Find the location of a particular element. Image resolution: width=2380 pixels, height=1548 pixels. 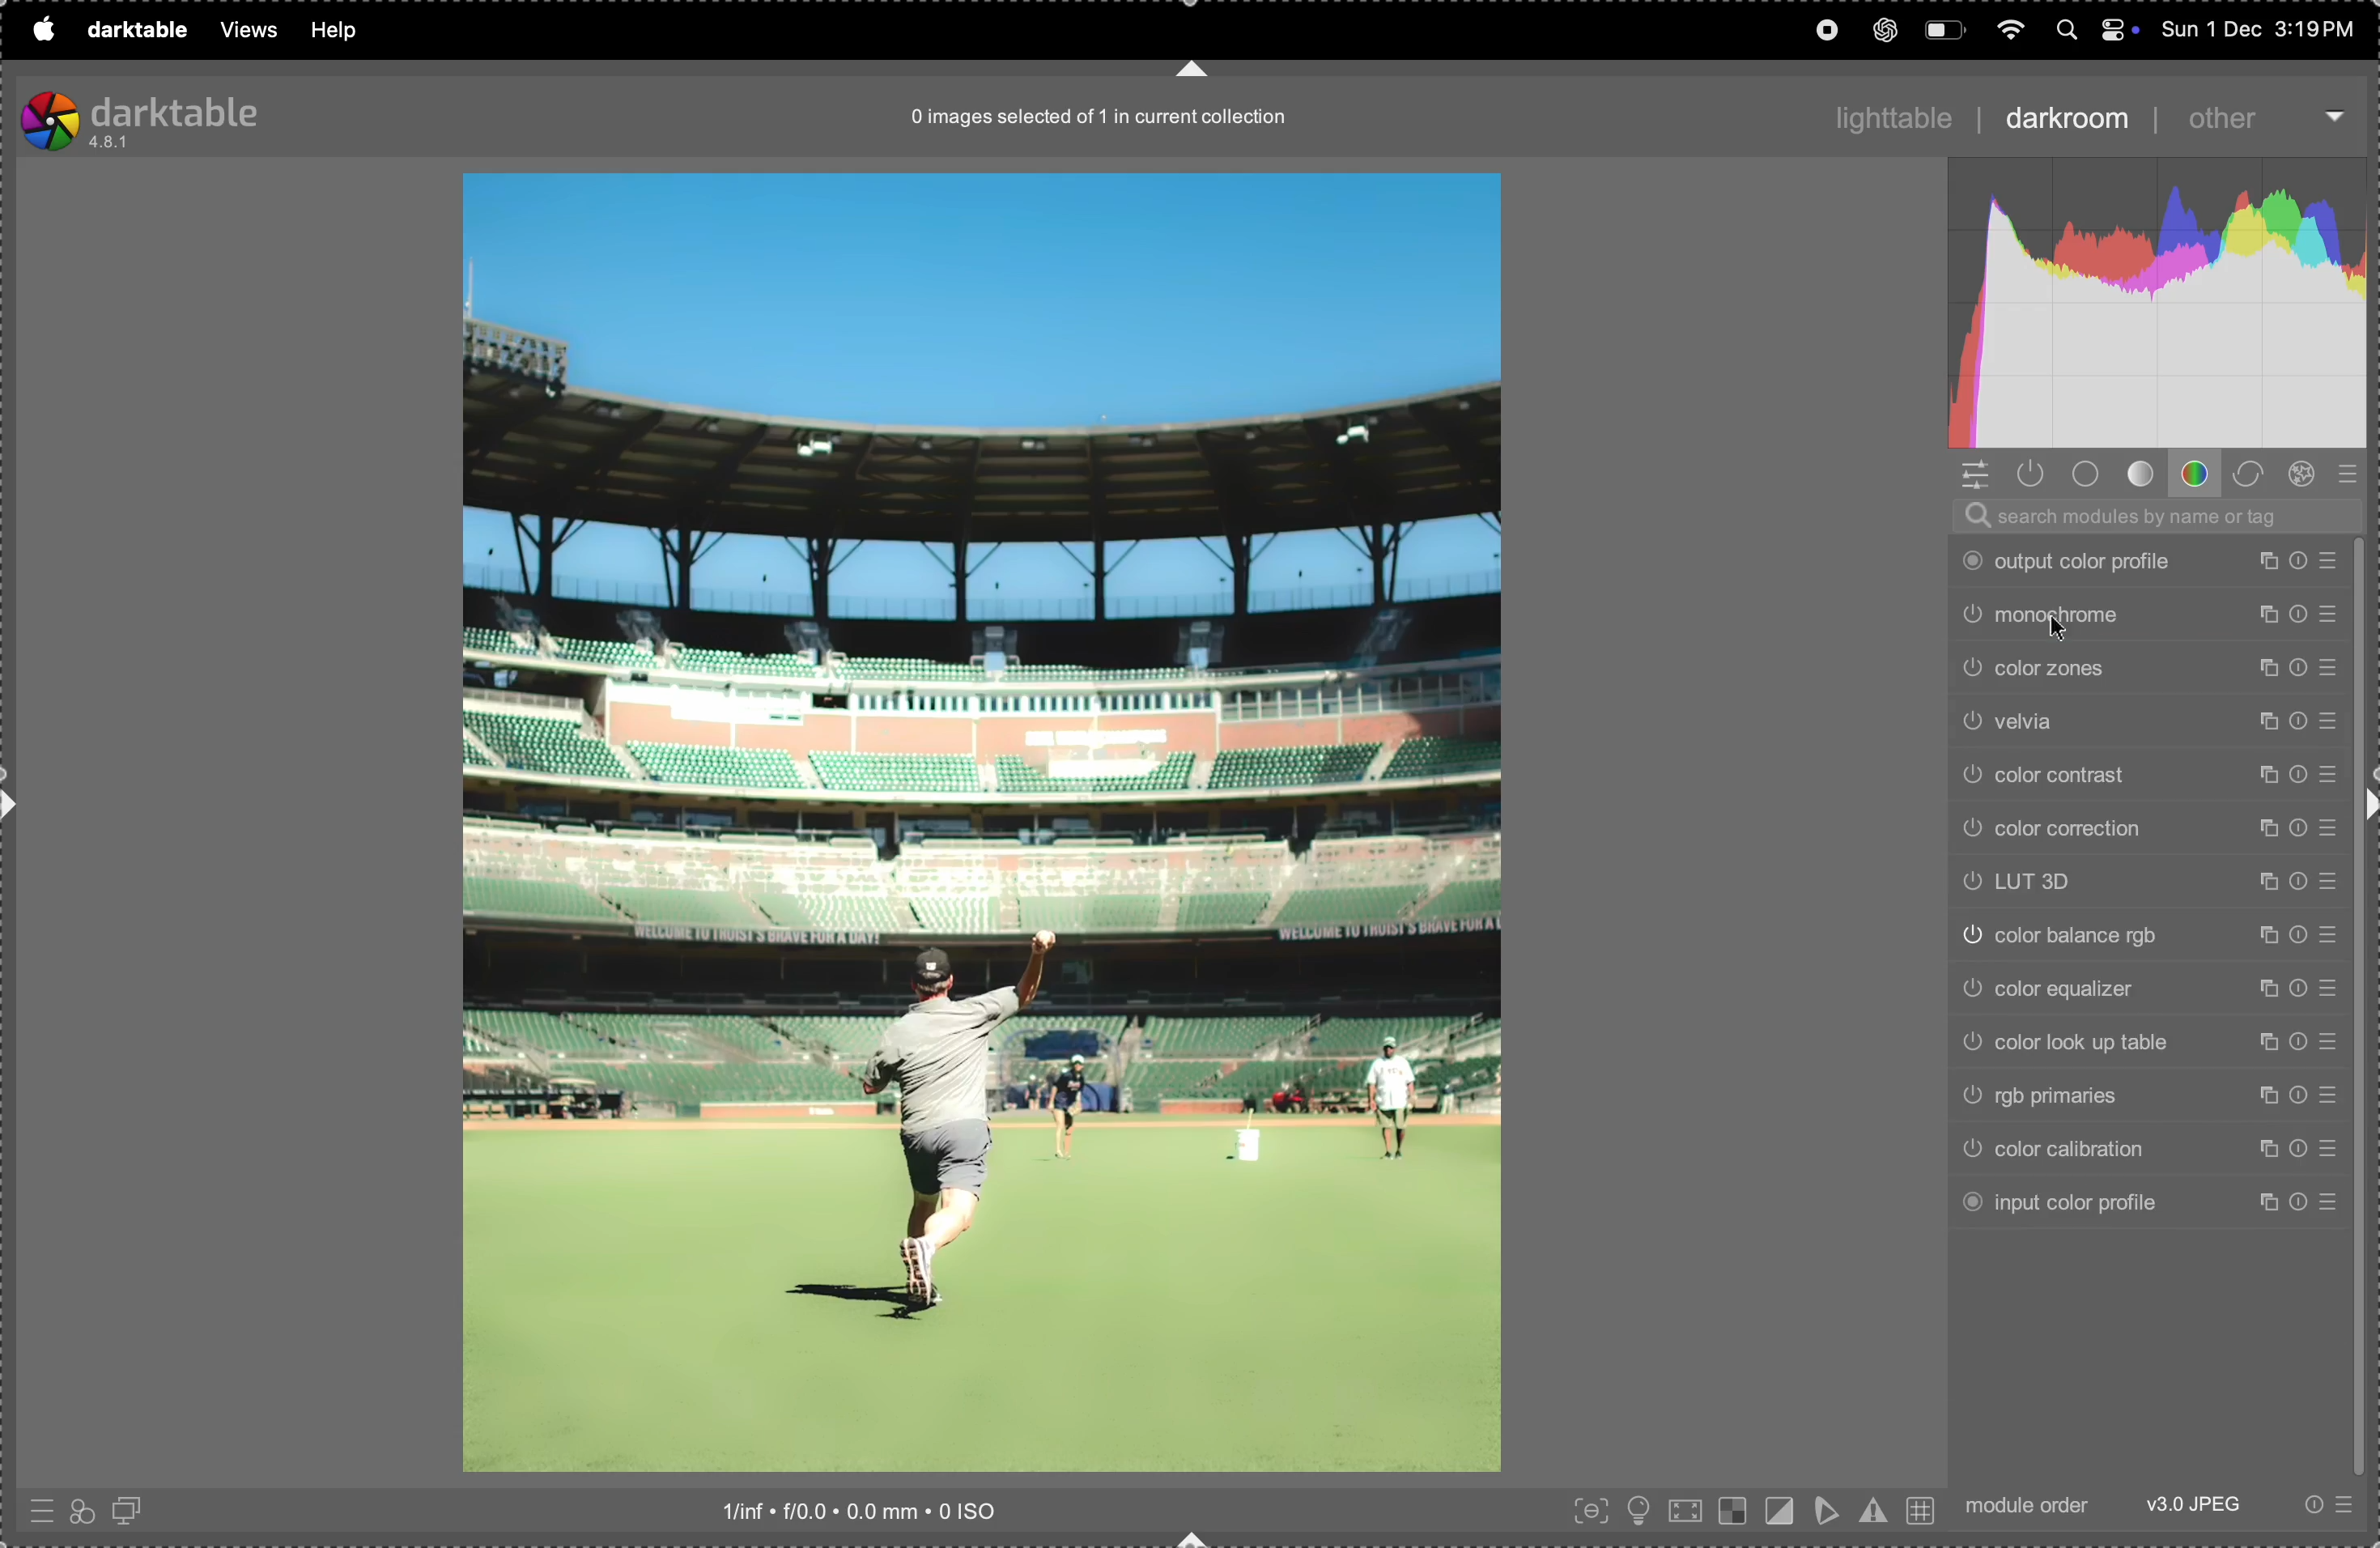

color full image is located at coordinates (979, 824).